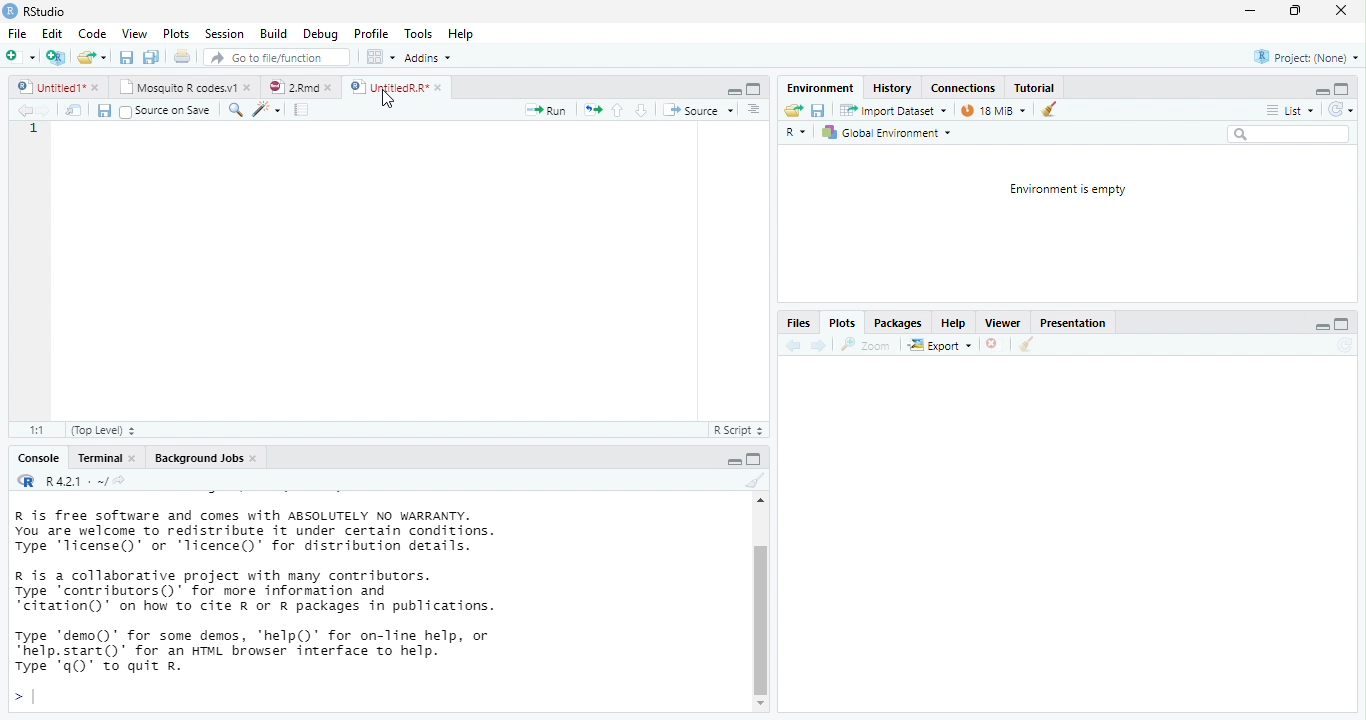 The image size is (1366, 720). What do you see at coordinates (1323, 329) in the screenshot?
I see `minimize` at bounding box center [1323, 329].